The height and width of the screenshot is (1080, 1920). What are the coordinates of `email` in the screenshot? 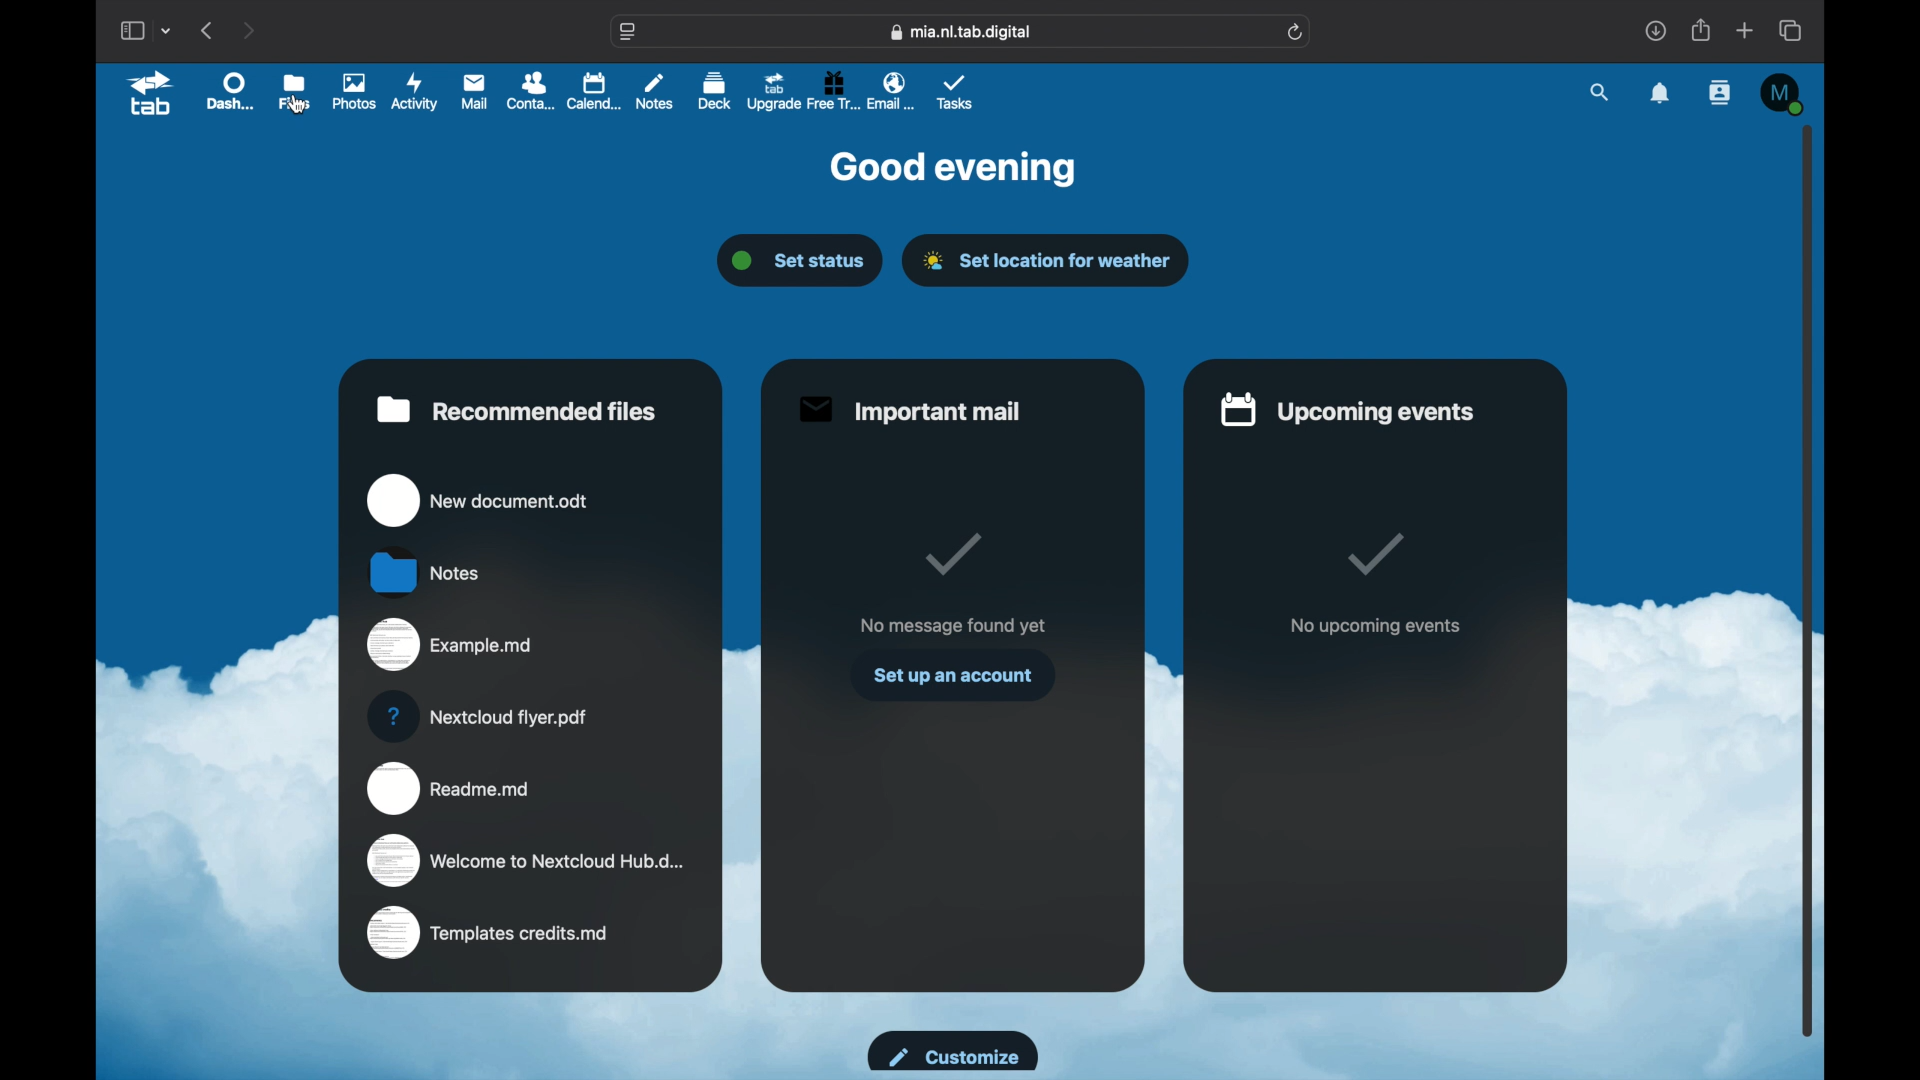 It's located at (893, 90).